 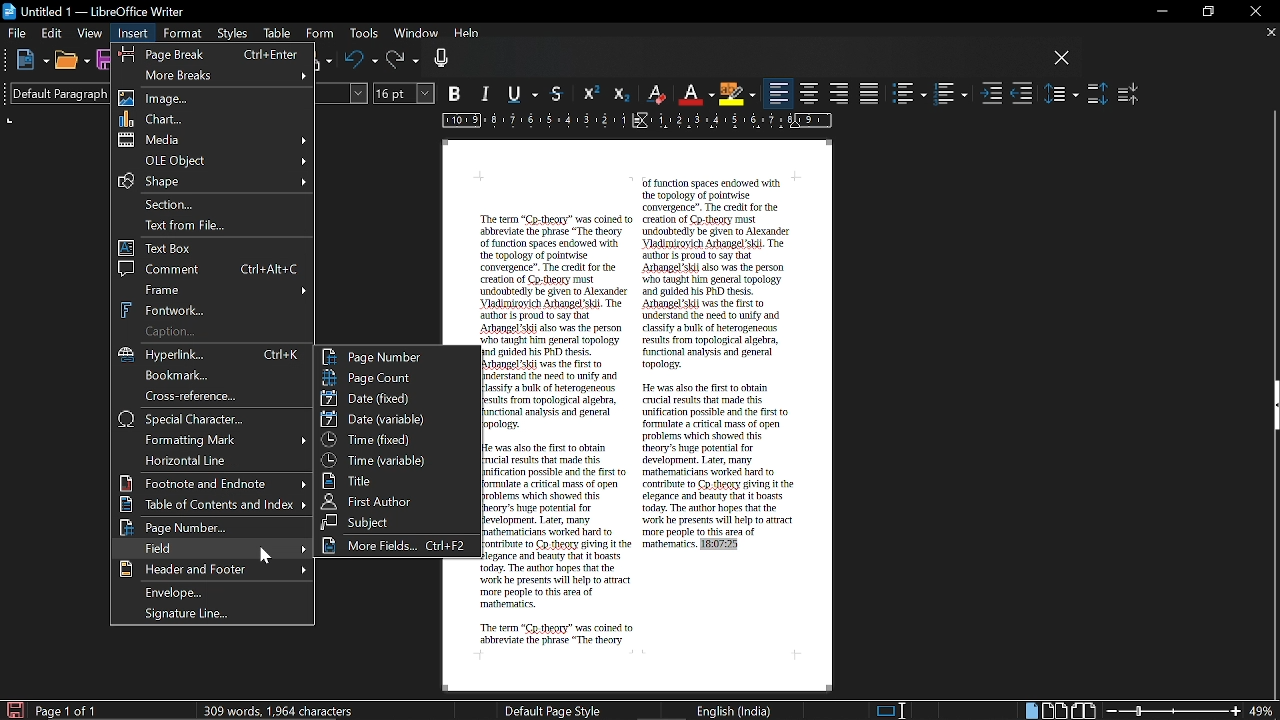 I want to click on Decrease indent, so click(x=1022, y=95).